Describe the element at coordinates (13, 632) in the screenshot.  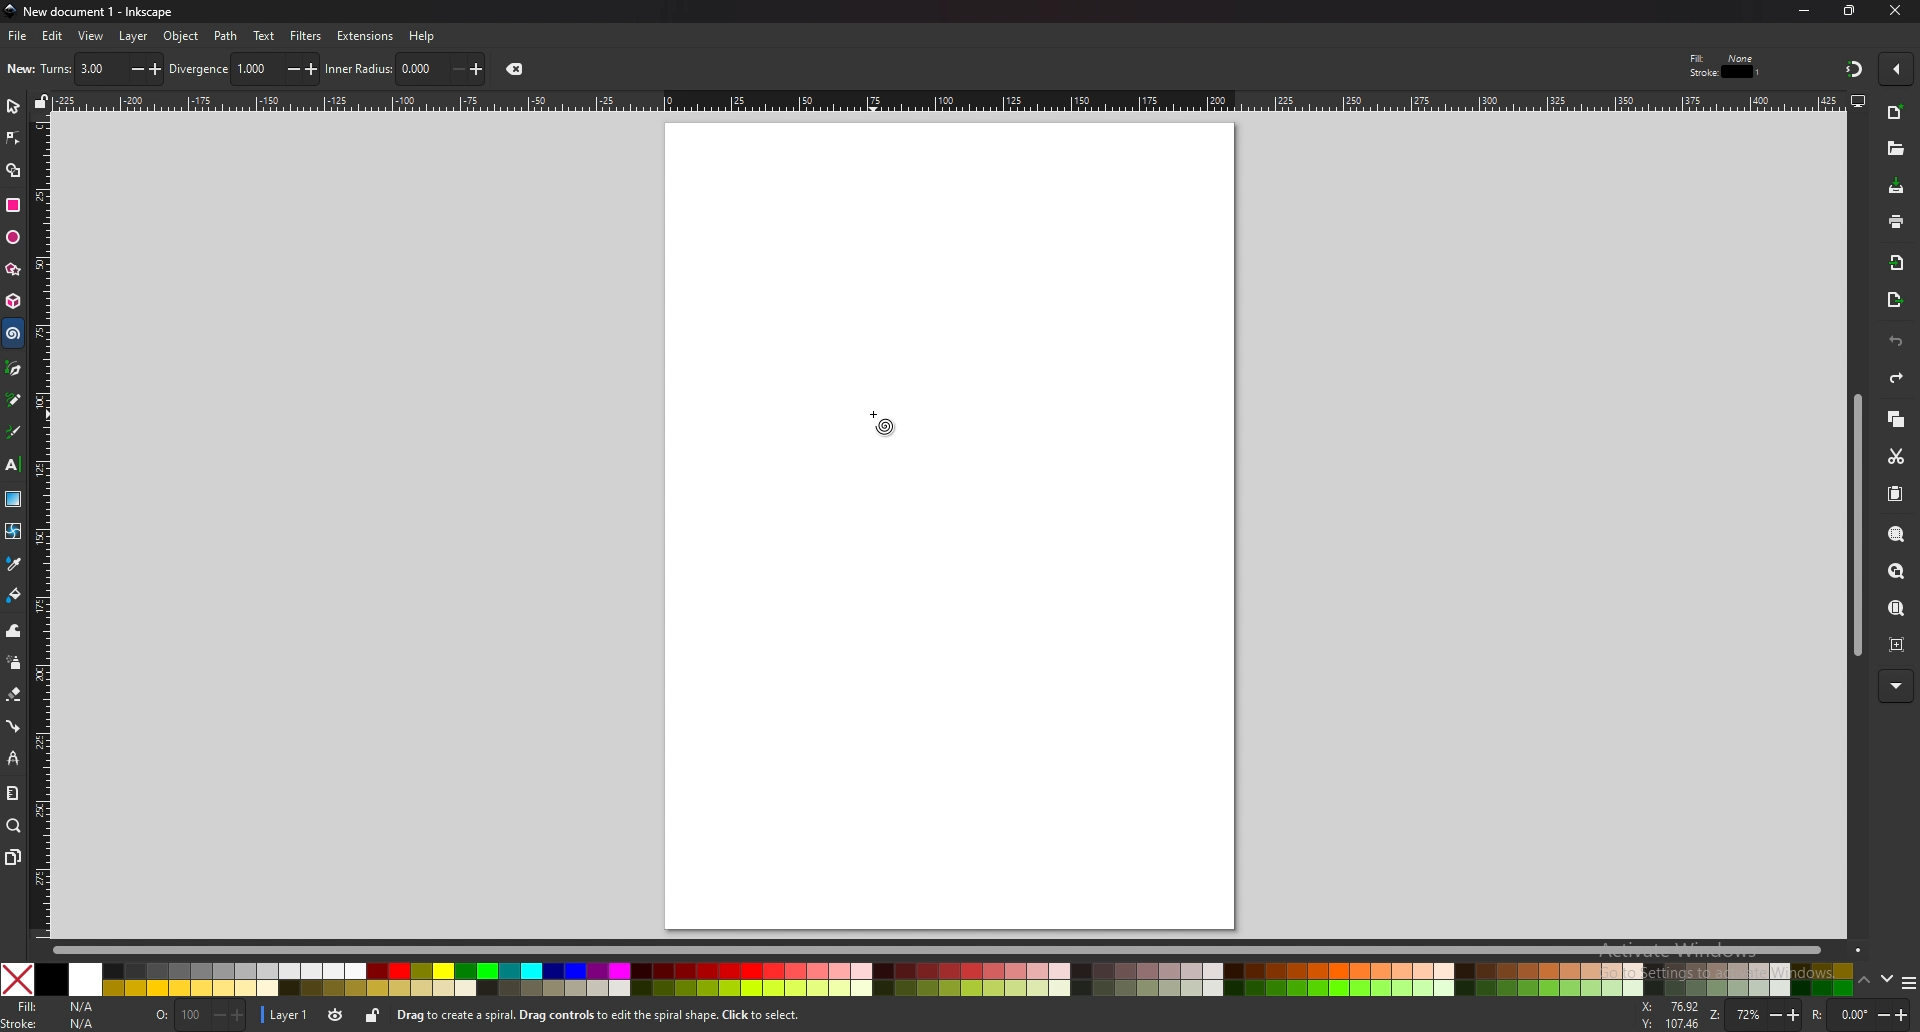
I see `tweak` at that location.